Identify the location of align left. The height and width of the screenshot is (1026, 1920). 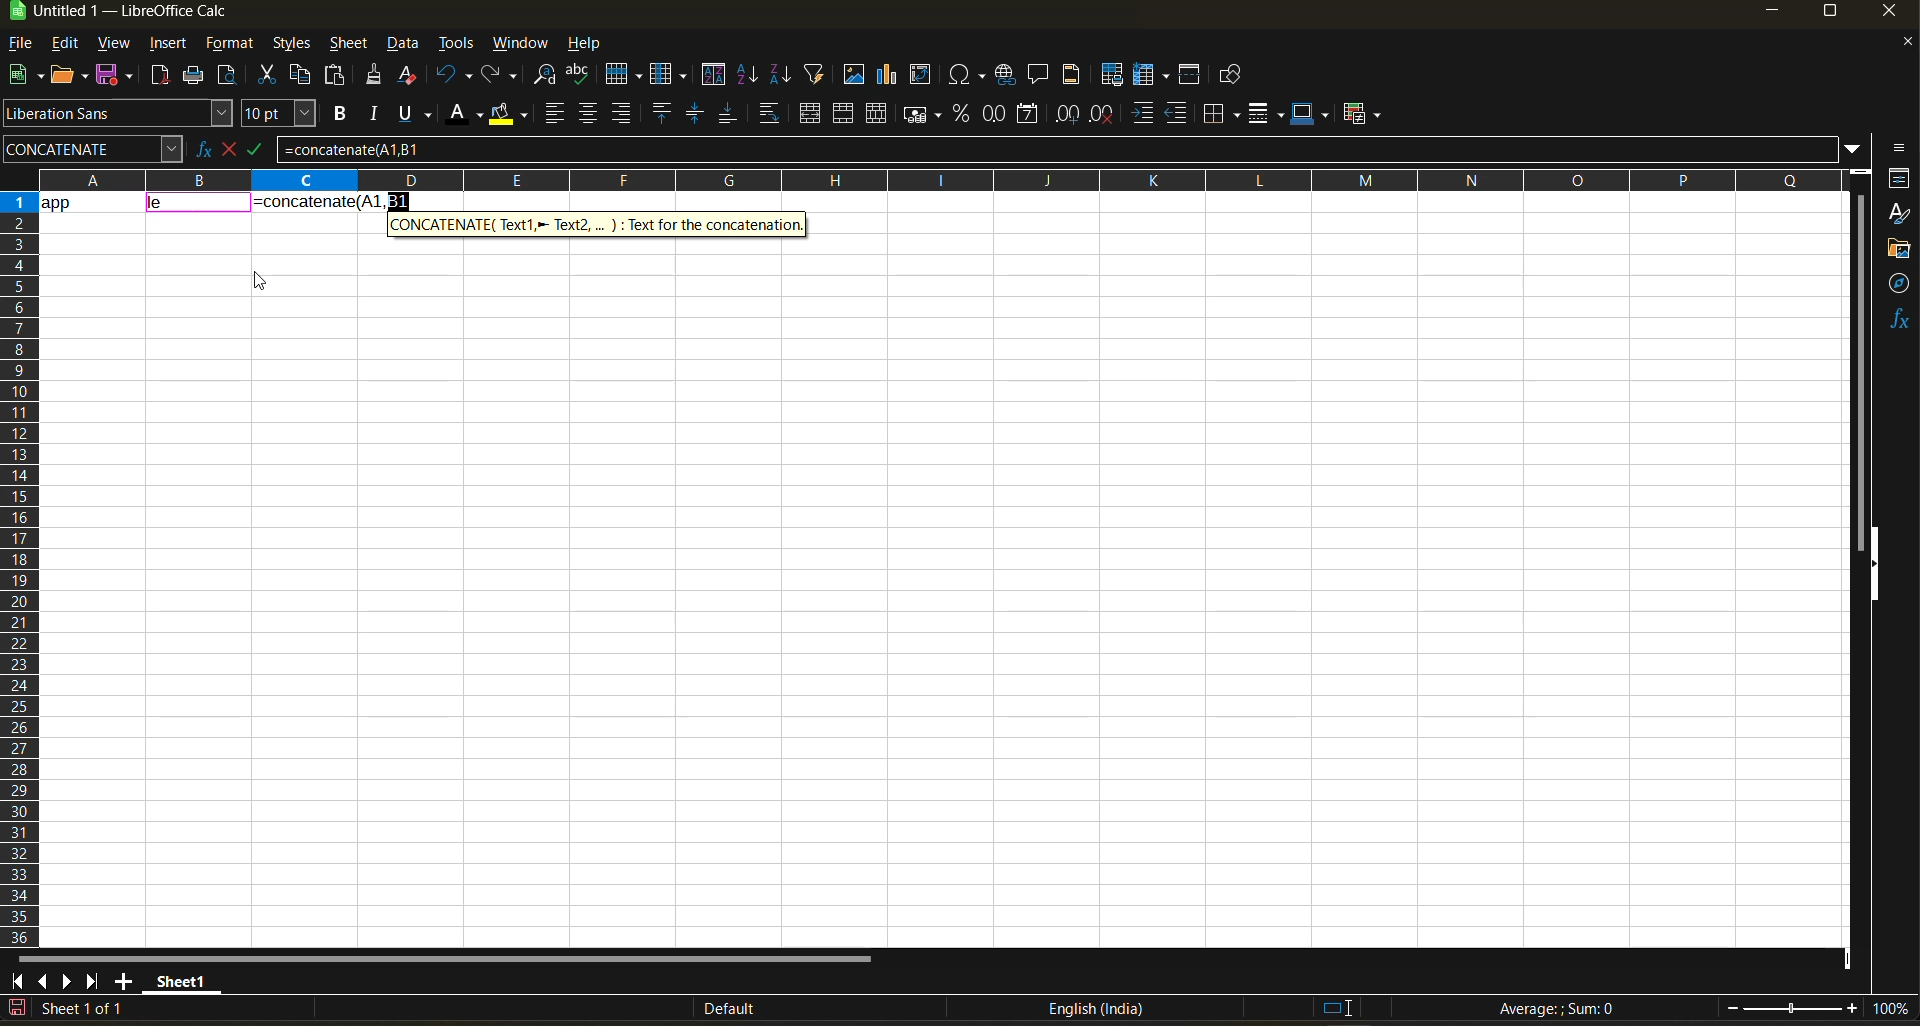
(557, 114).